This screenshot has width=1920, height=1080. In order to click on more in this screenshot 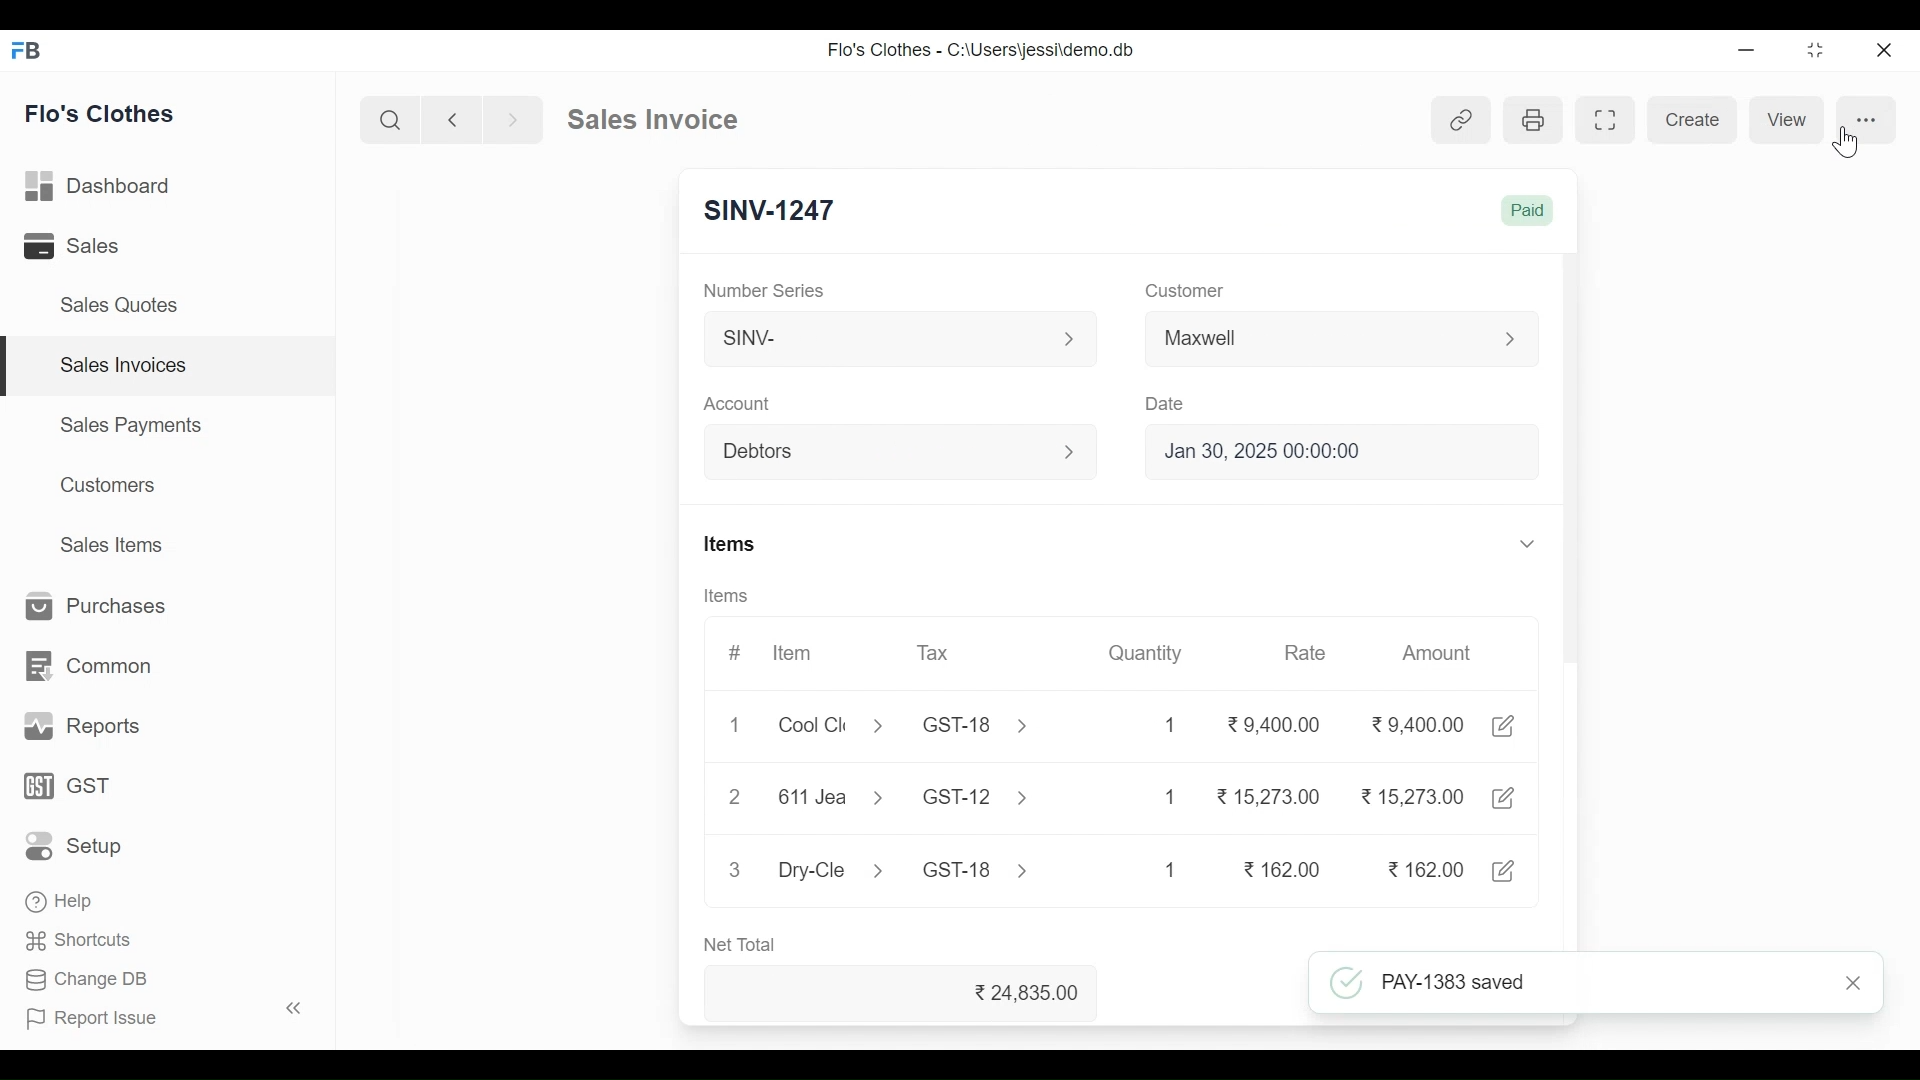, I will do `click(1864, 117)`.